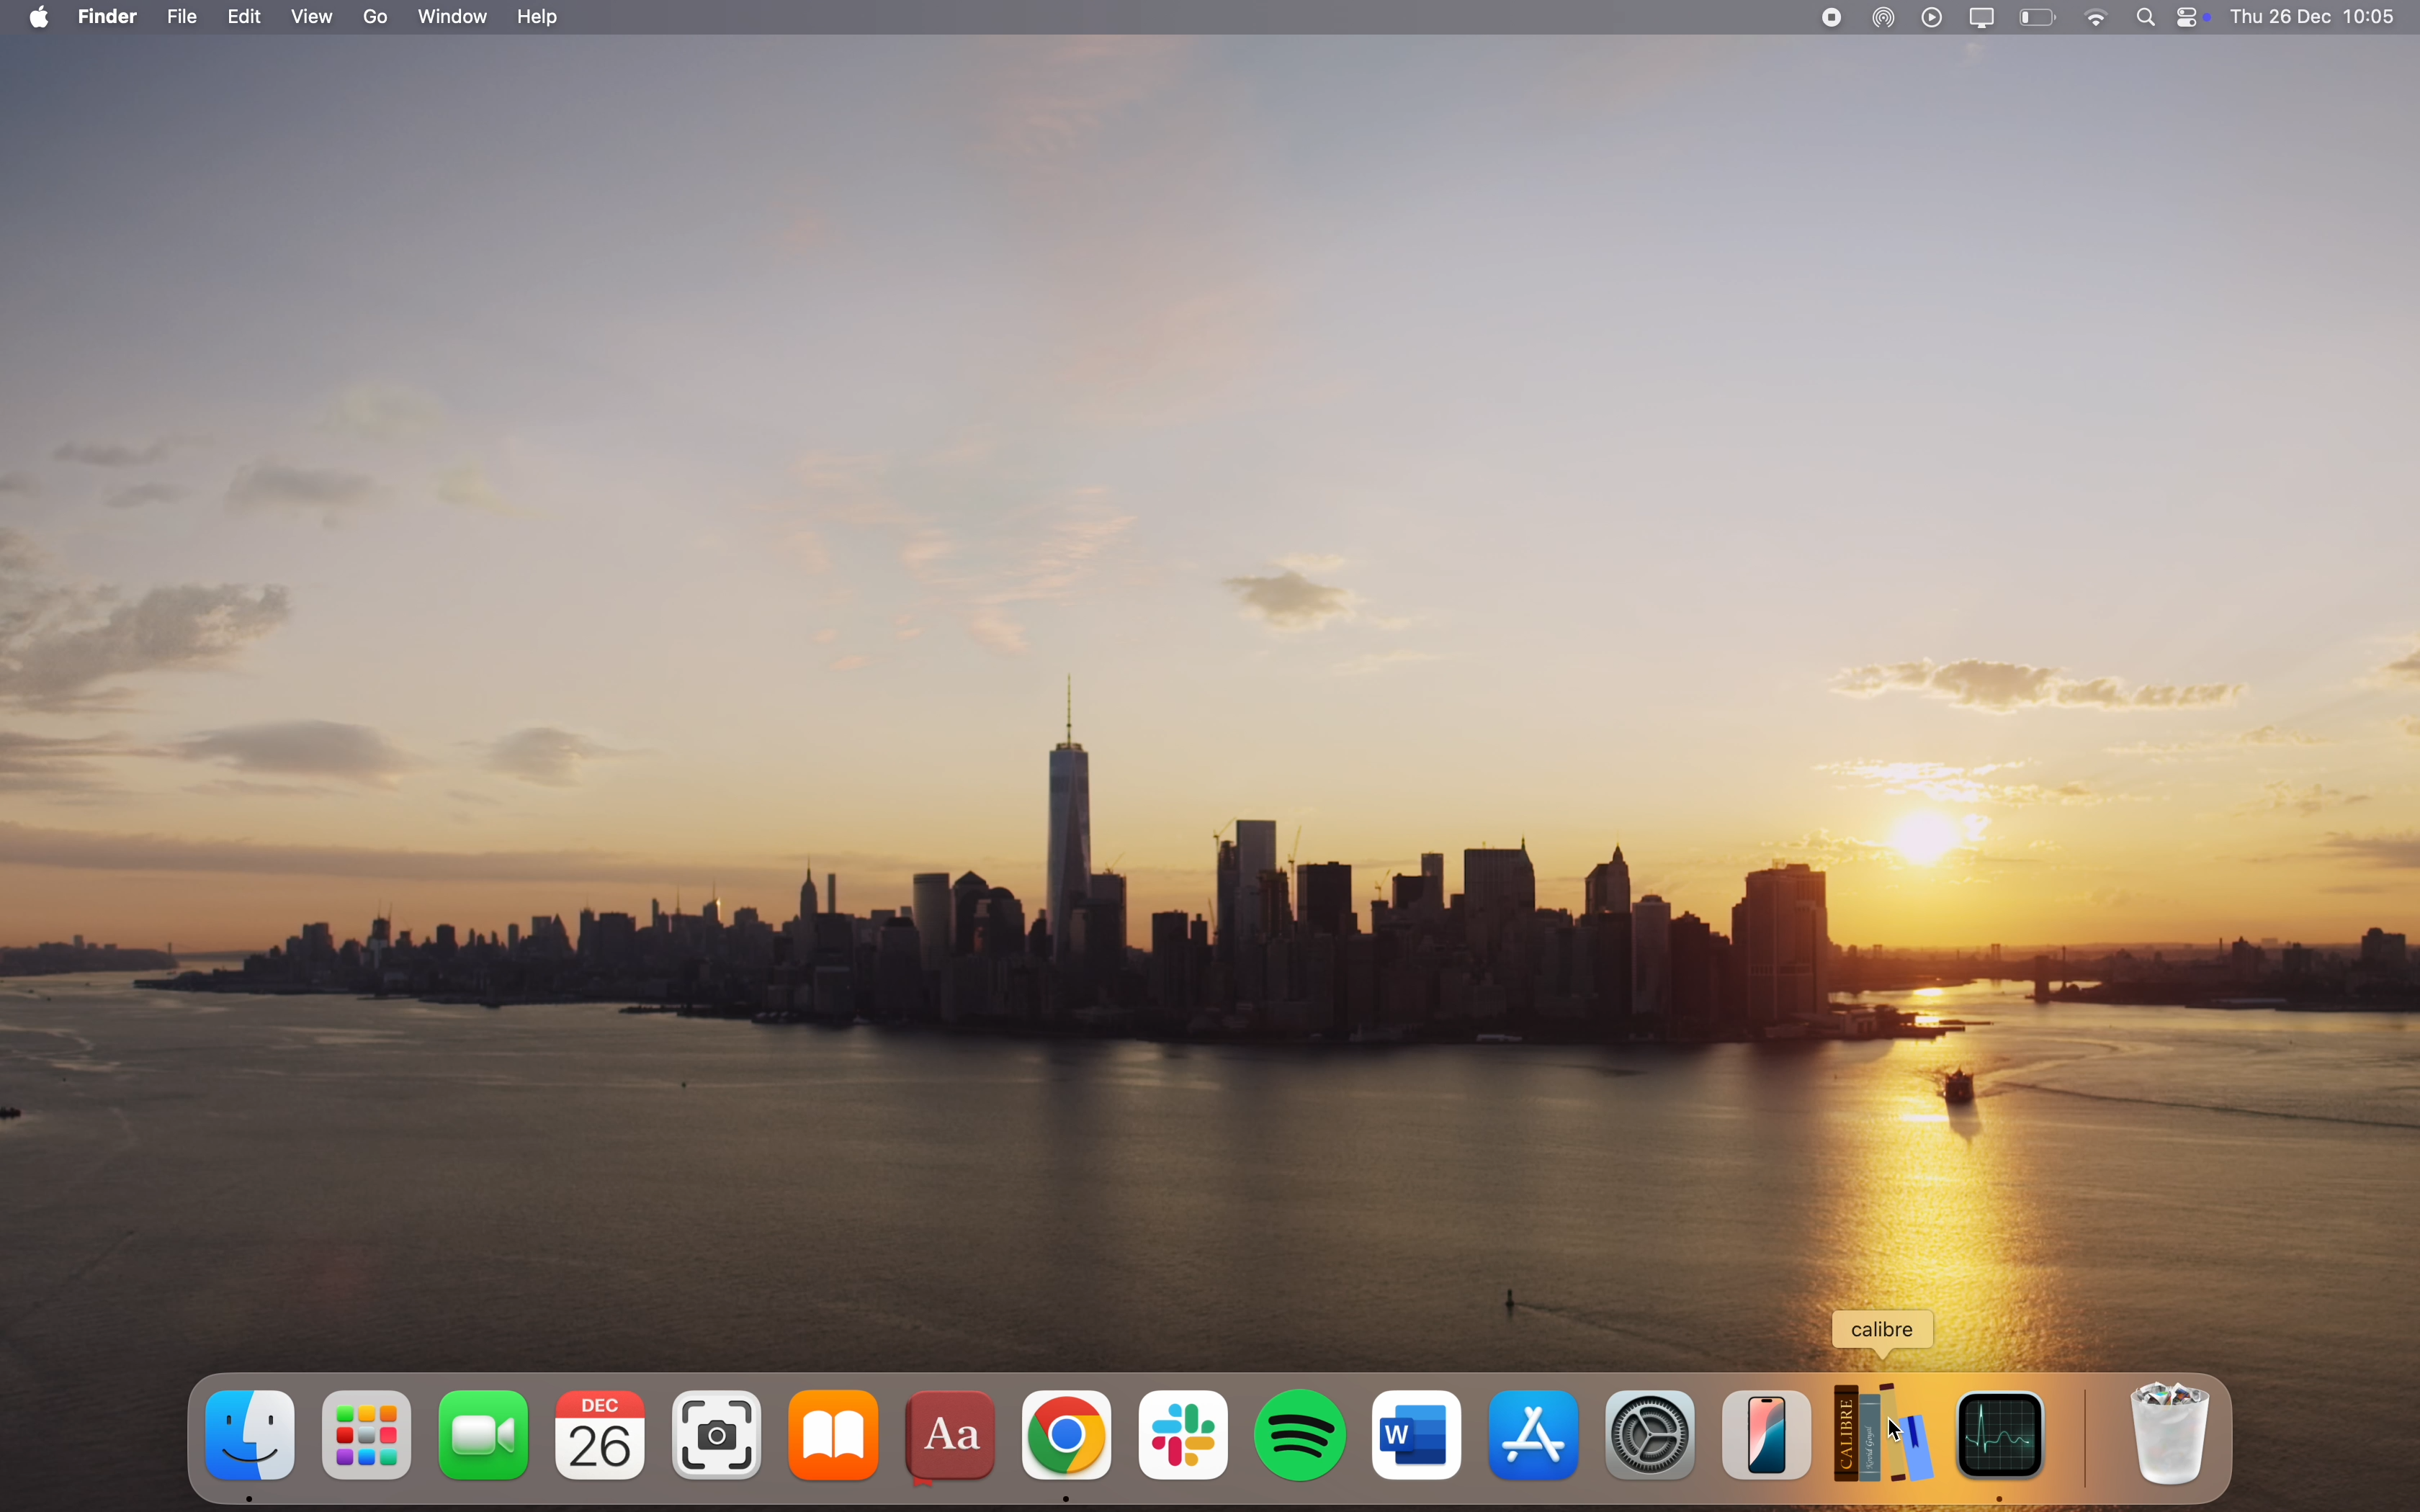 This screenshot has height=1512, width=2420. Describe the element at coordinates (2093, 16) in the screenshot. I see `wifi` at that location.